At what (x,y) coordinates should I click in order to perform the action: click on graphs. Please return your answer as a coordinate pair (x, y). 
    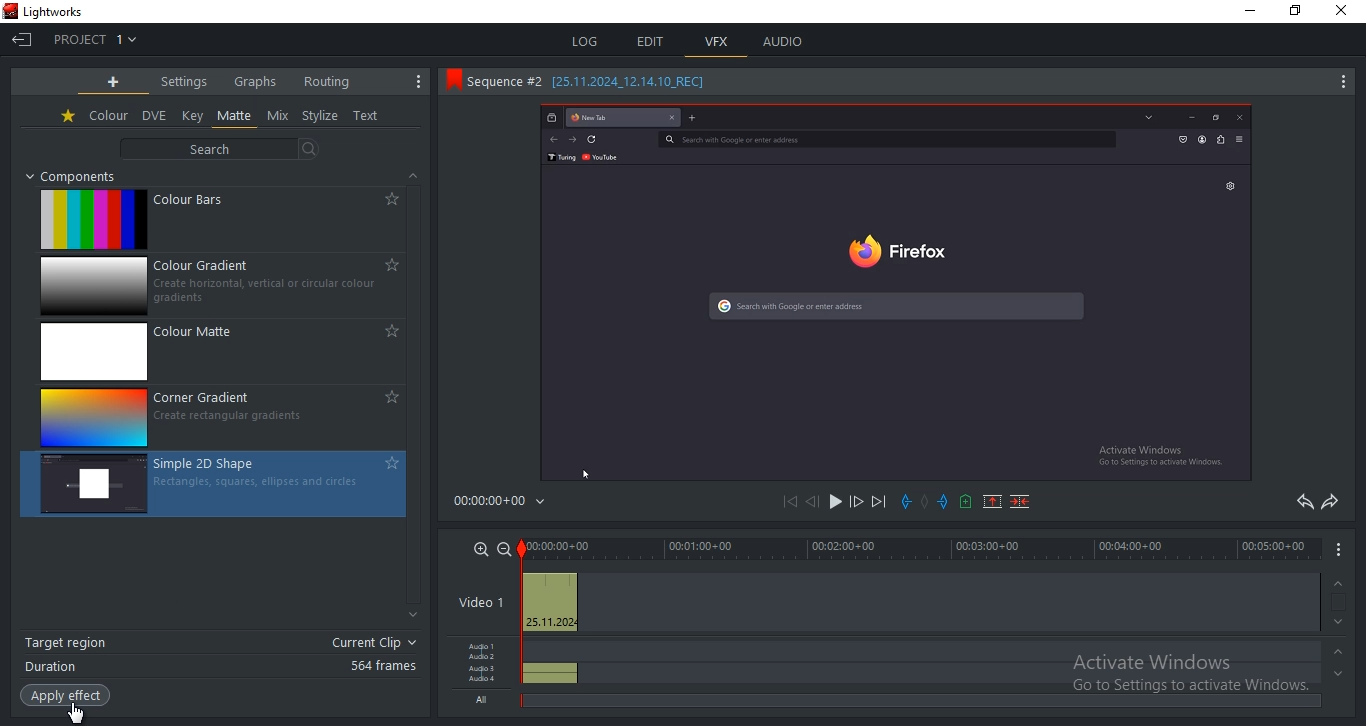
    Looking at the image, I should click on (255, 80).